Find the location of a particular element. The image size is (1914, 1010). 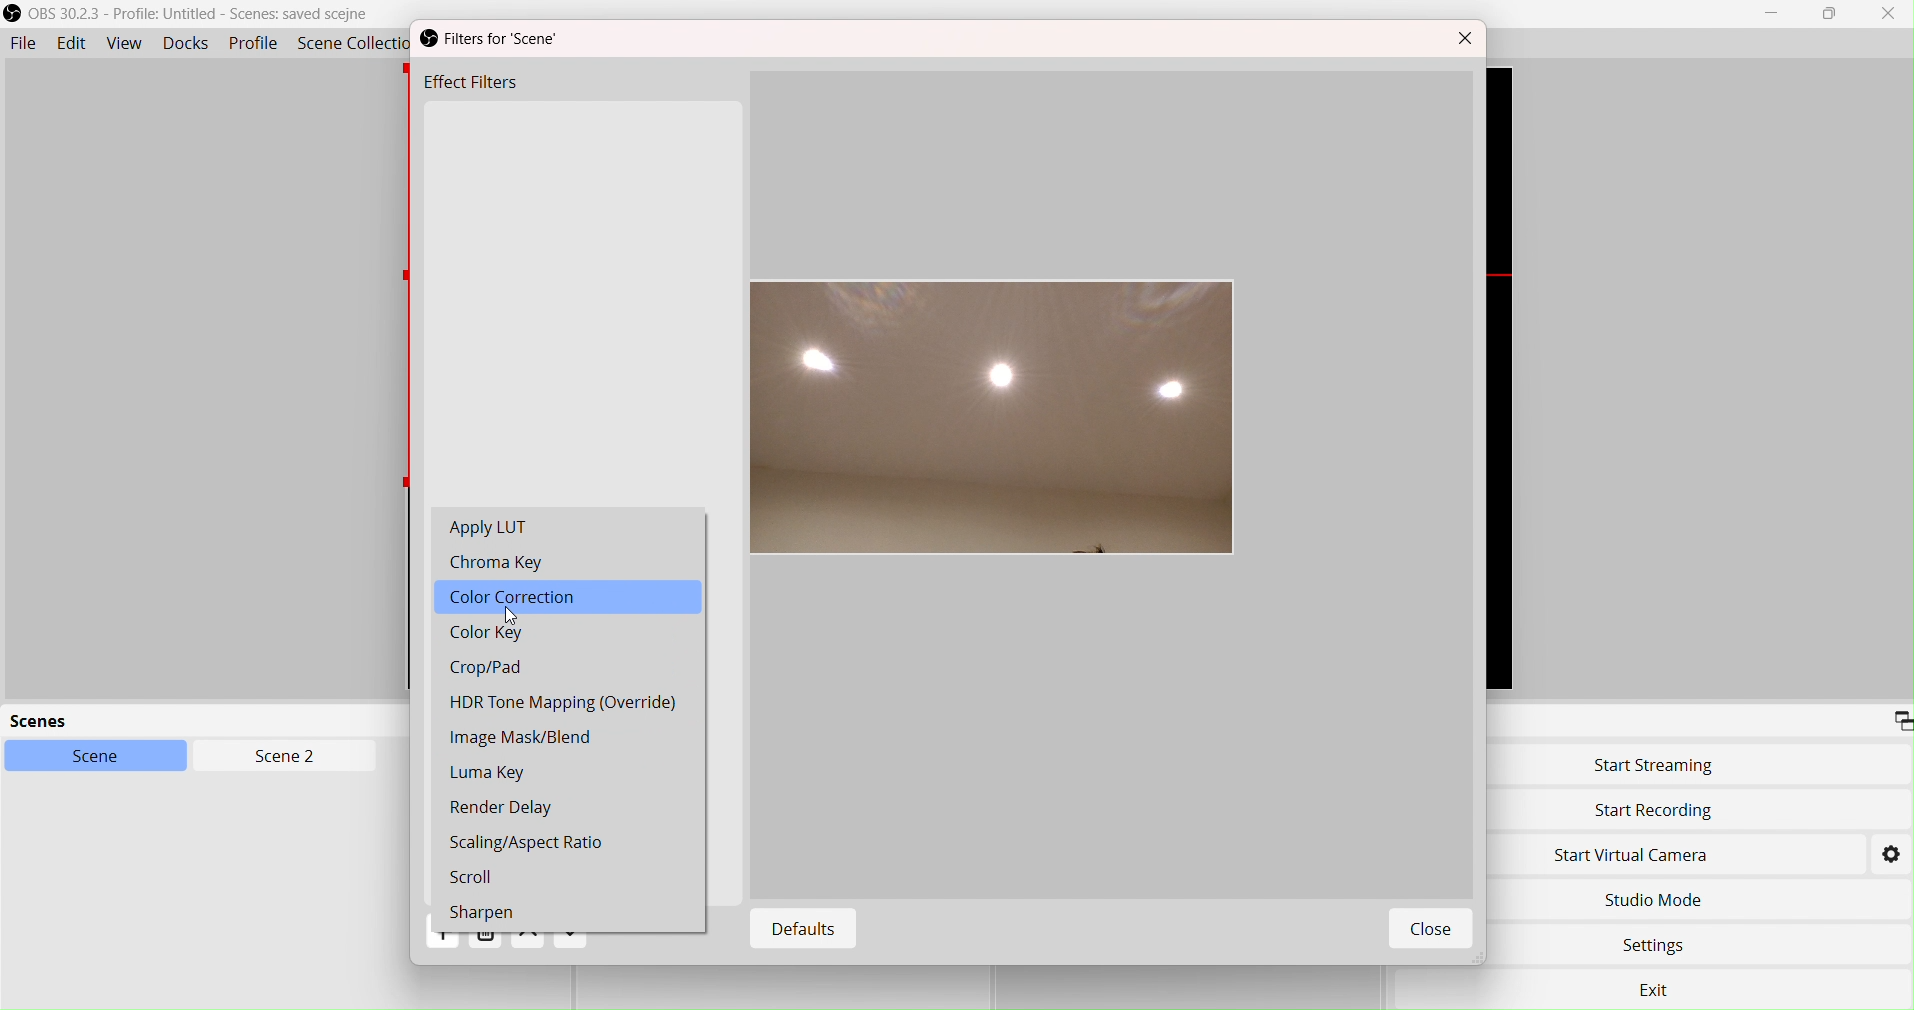

Defaults is located at coordinates (798, 930).